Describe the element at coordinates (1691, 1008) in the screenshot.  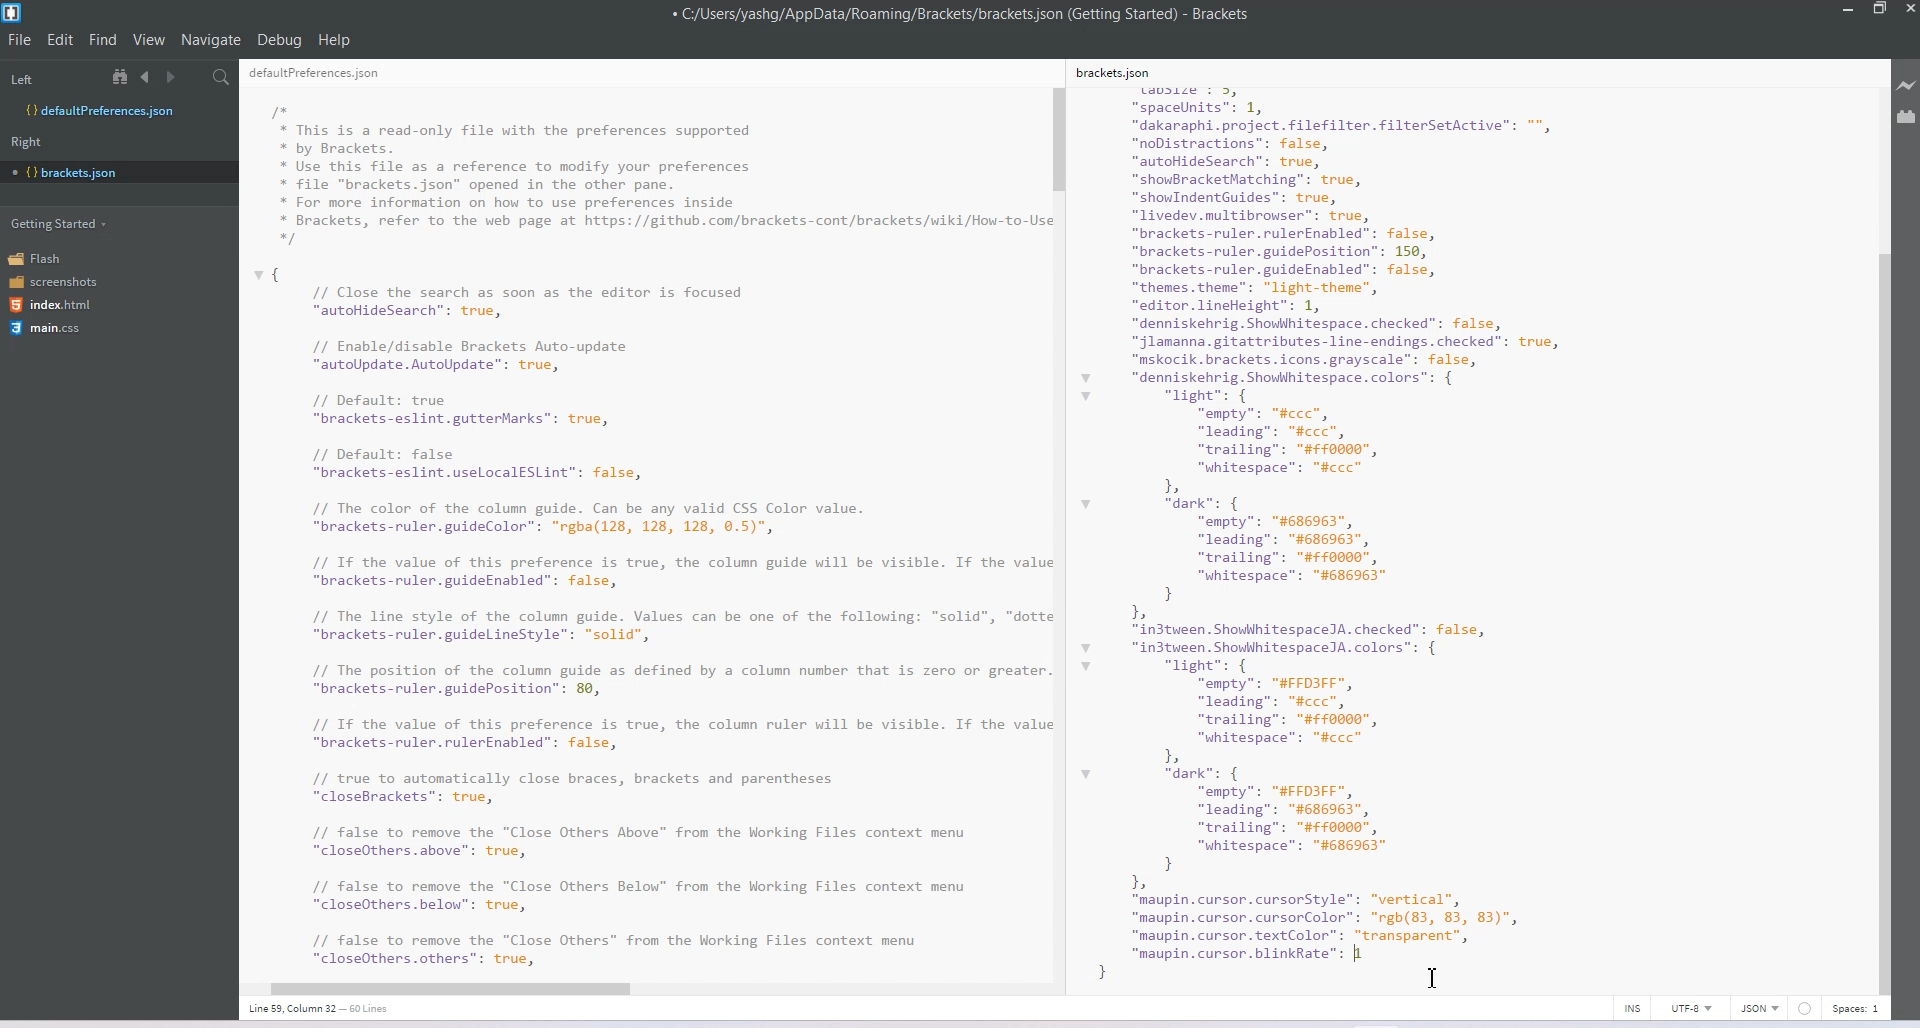
I see `UTF-8` at that location.